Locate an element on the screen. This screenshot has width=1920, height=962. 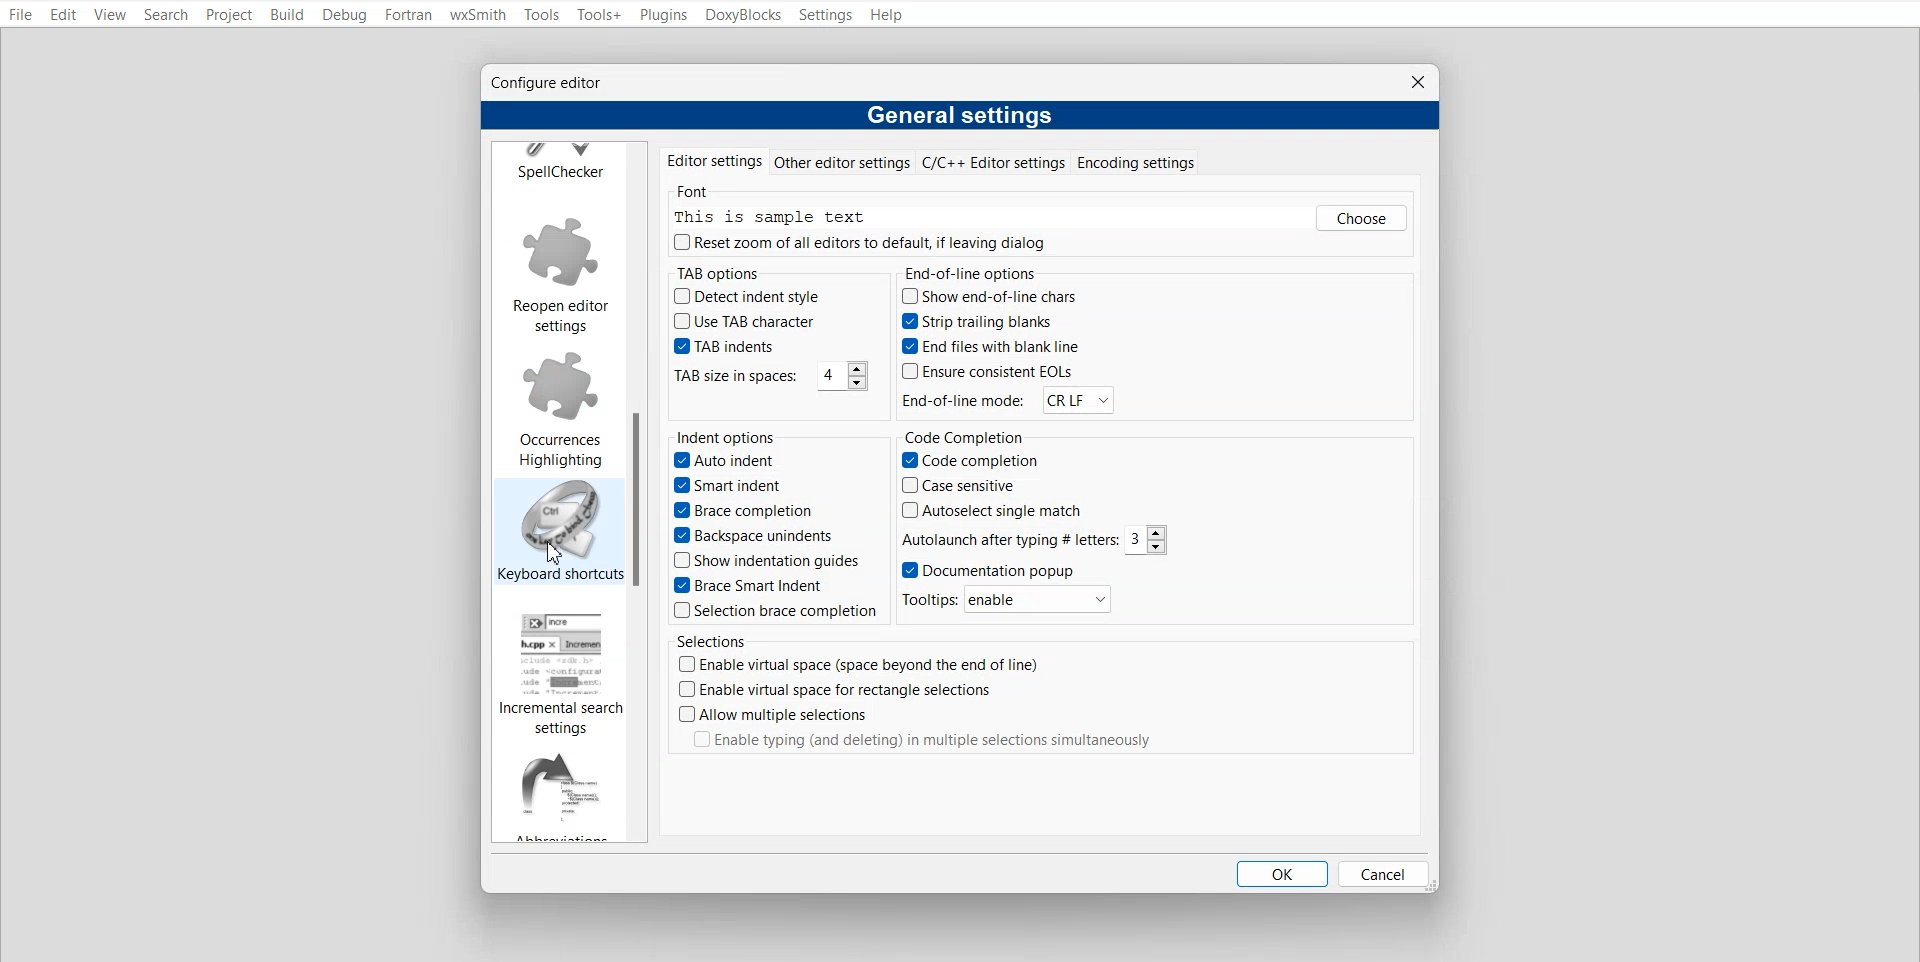
Backspace unindents is located at coordinates (758, 537).